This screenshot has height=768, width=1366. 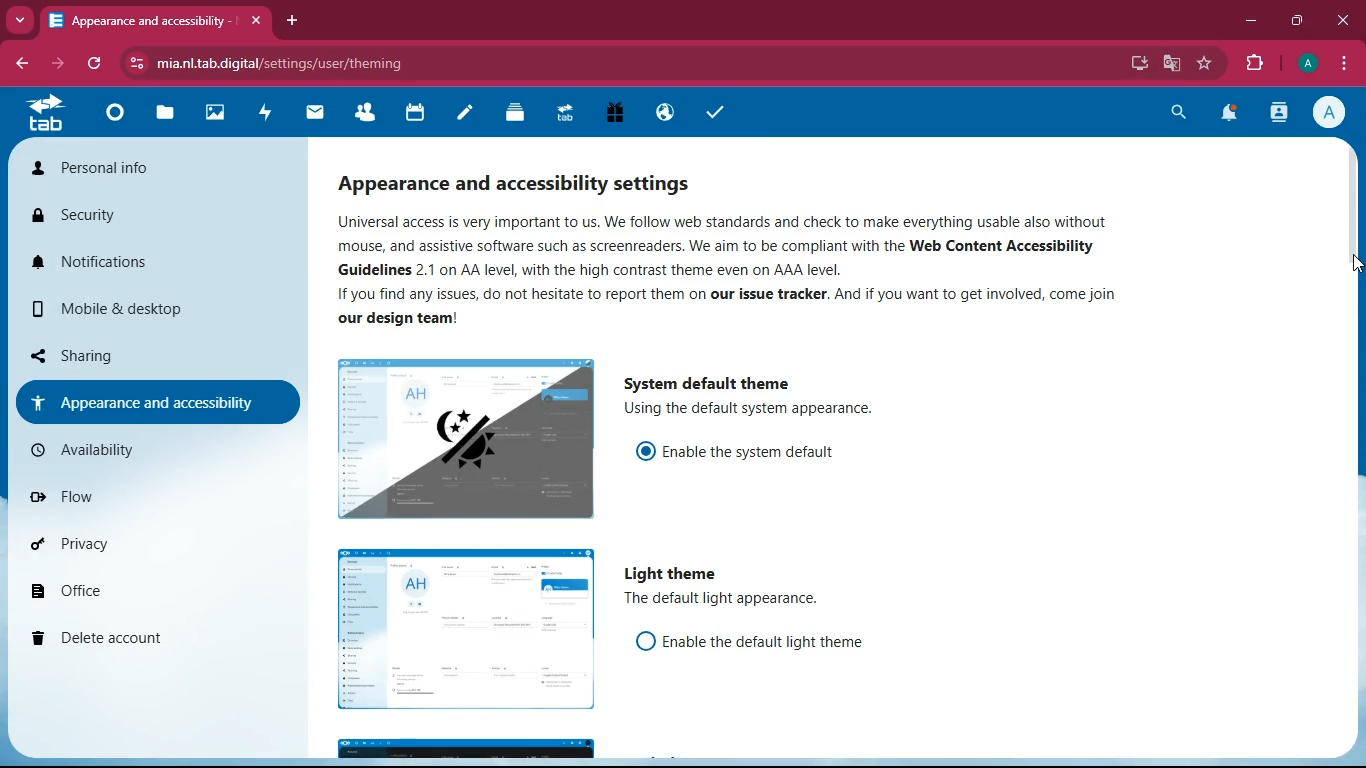 I want to click on tab, so click(x=48, y=116).